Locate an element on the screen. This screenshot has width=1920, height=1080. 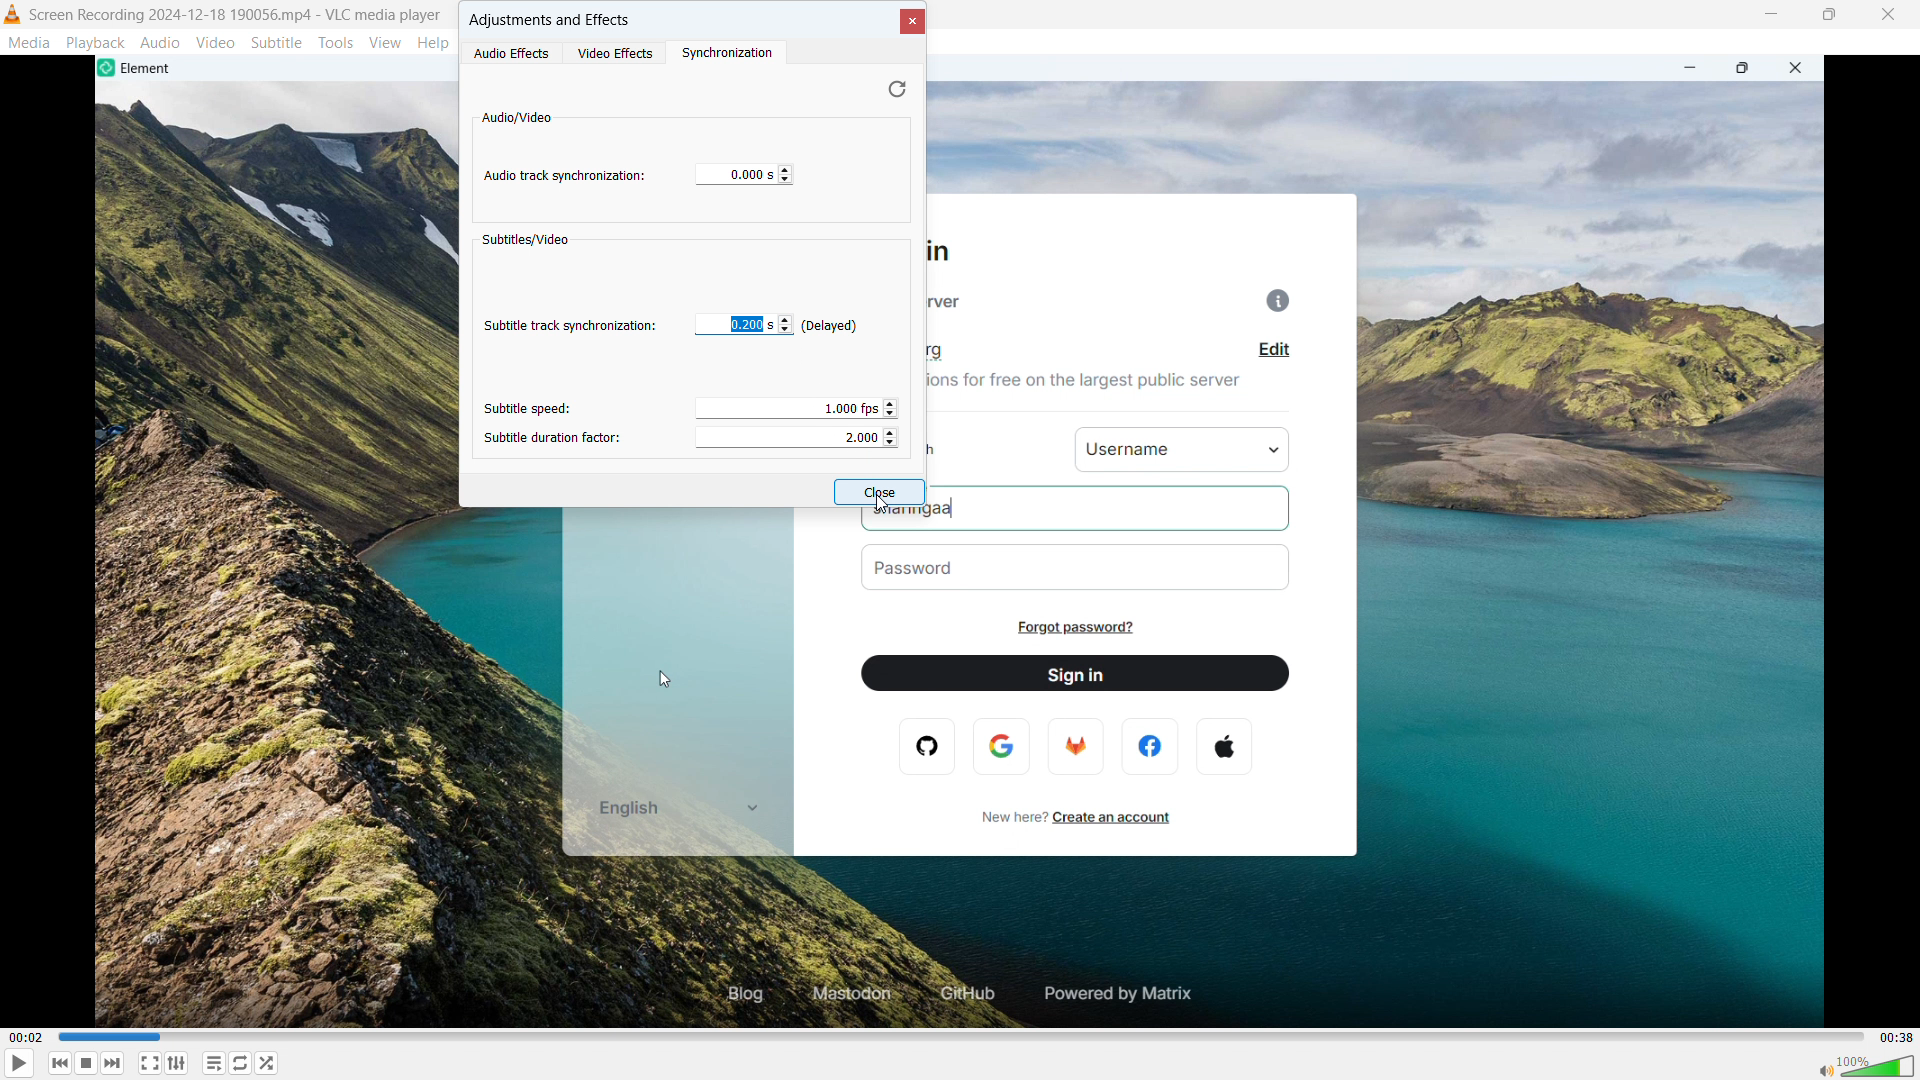
media is located at coordinates (31, 43).